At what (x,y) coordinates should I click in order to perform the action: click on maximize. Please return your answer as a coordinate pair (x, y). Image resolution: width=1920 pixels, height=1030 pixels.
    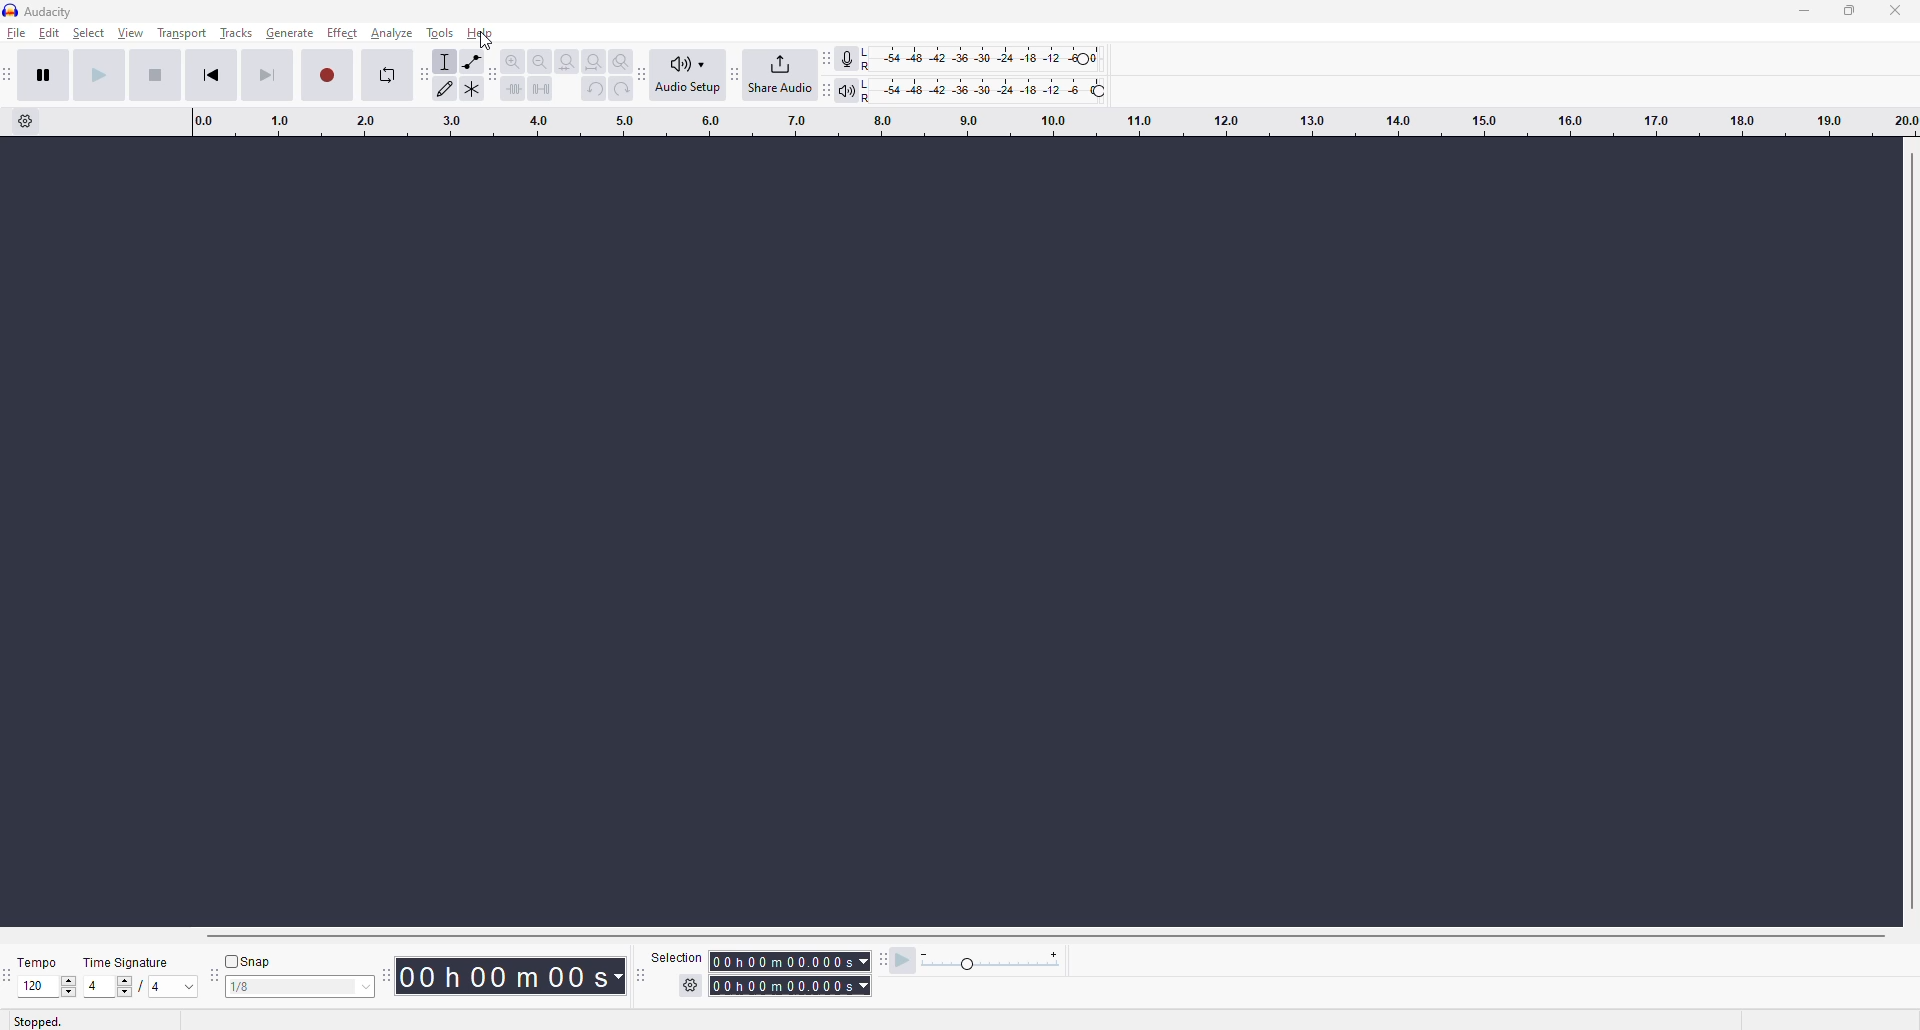
    Looking at the image, I should click on (1848, 17).